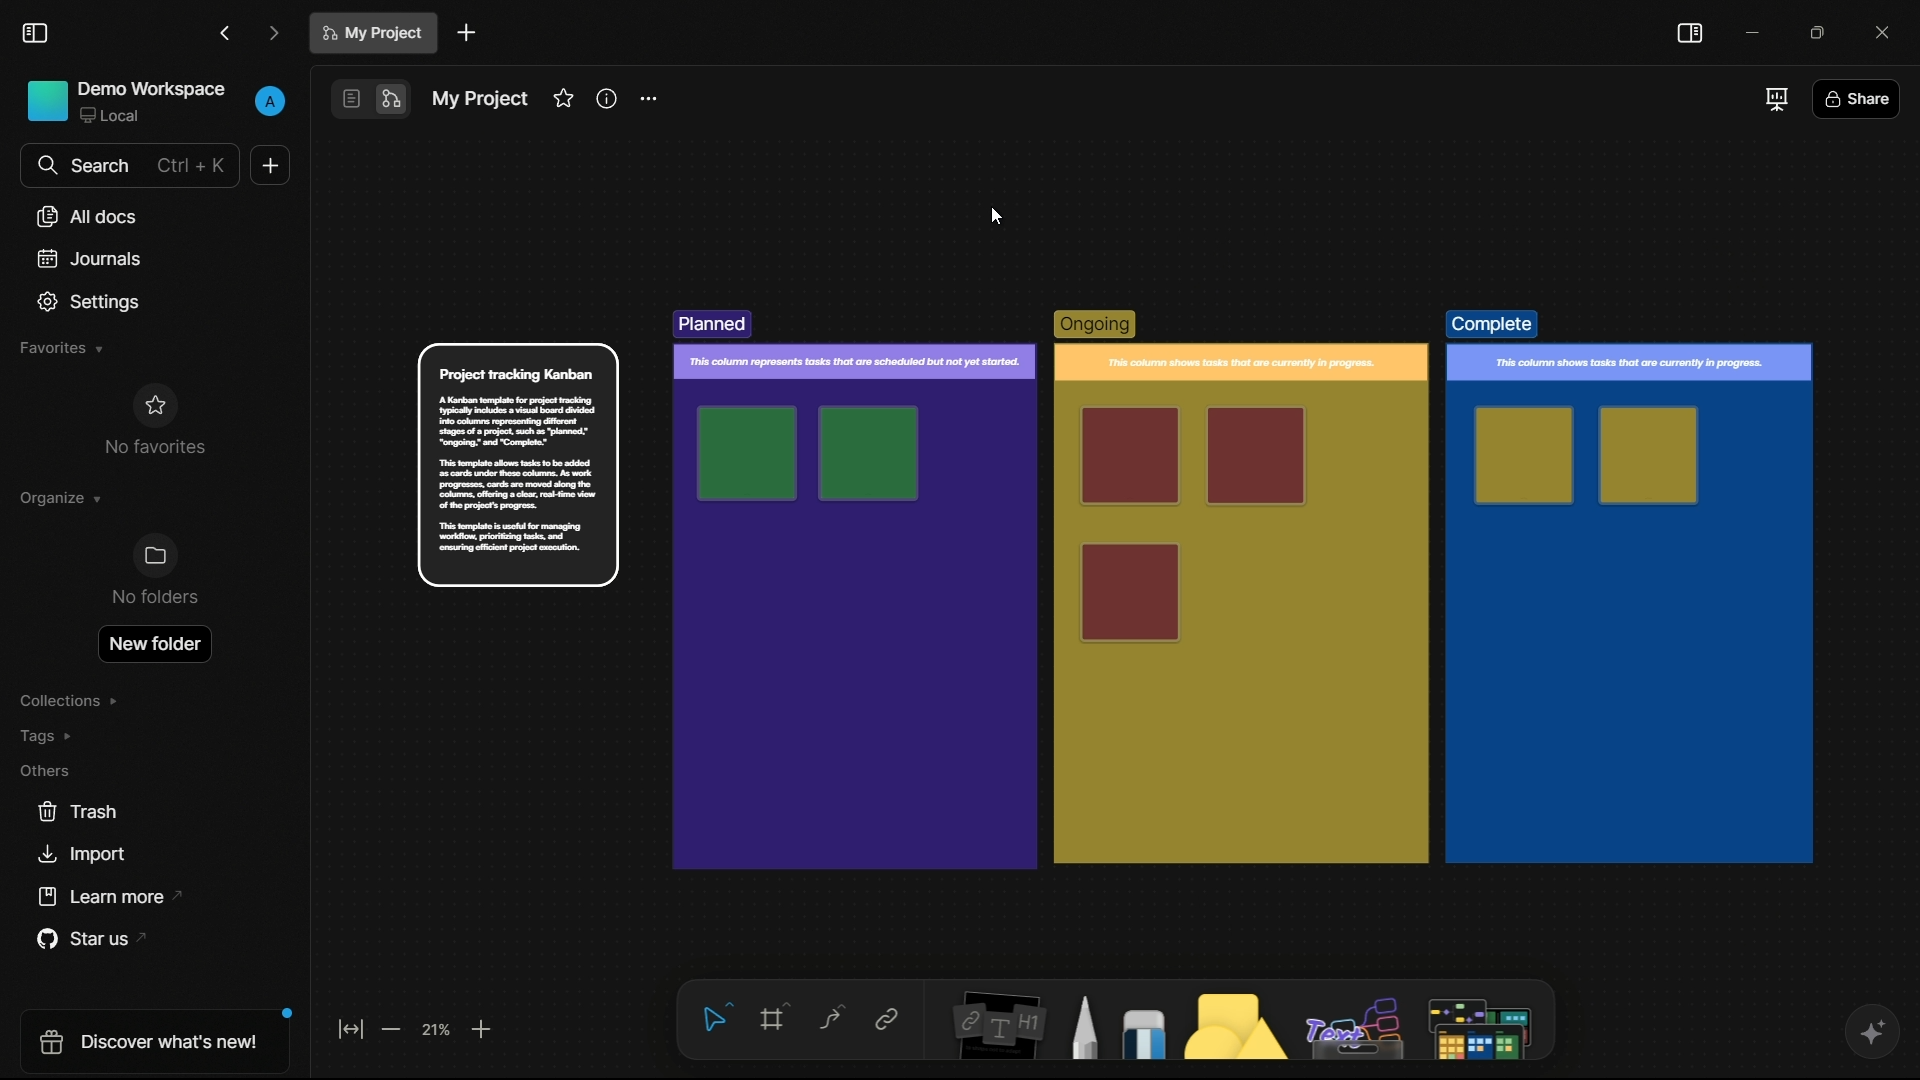 Image resolution: width=1920 pixels, height=1080 pixels. What do you see at coordinates (270, 165) in the screenshot?
I see `new document` at bounding box center [270, 165].